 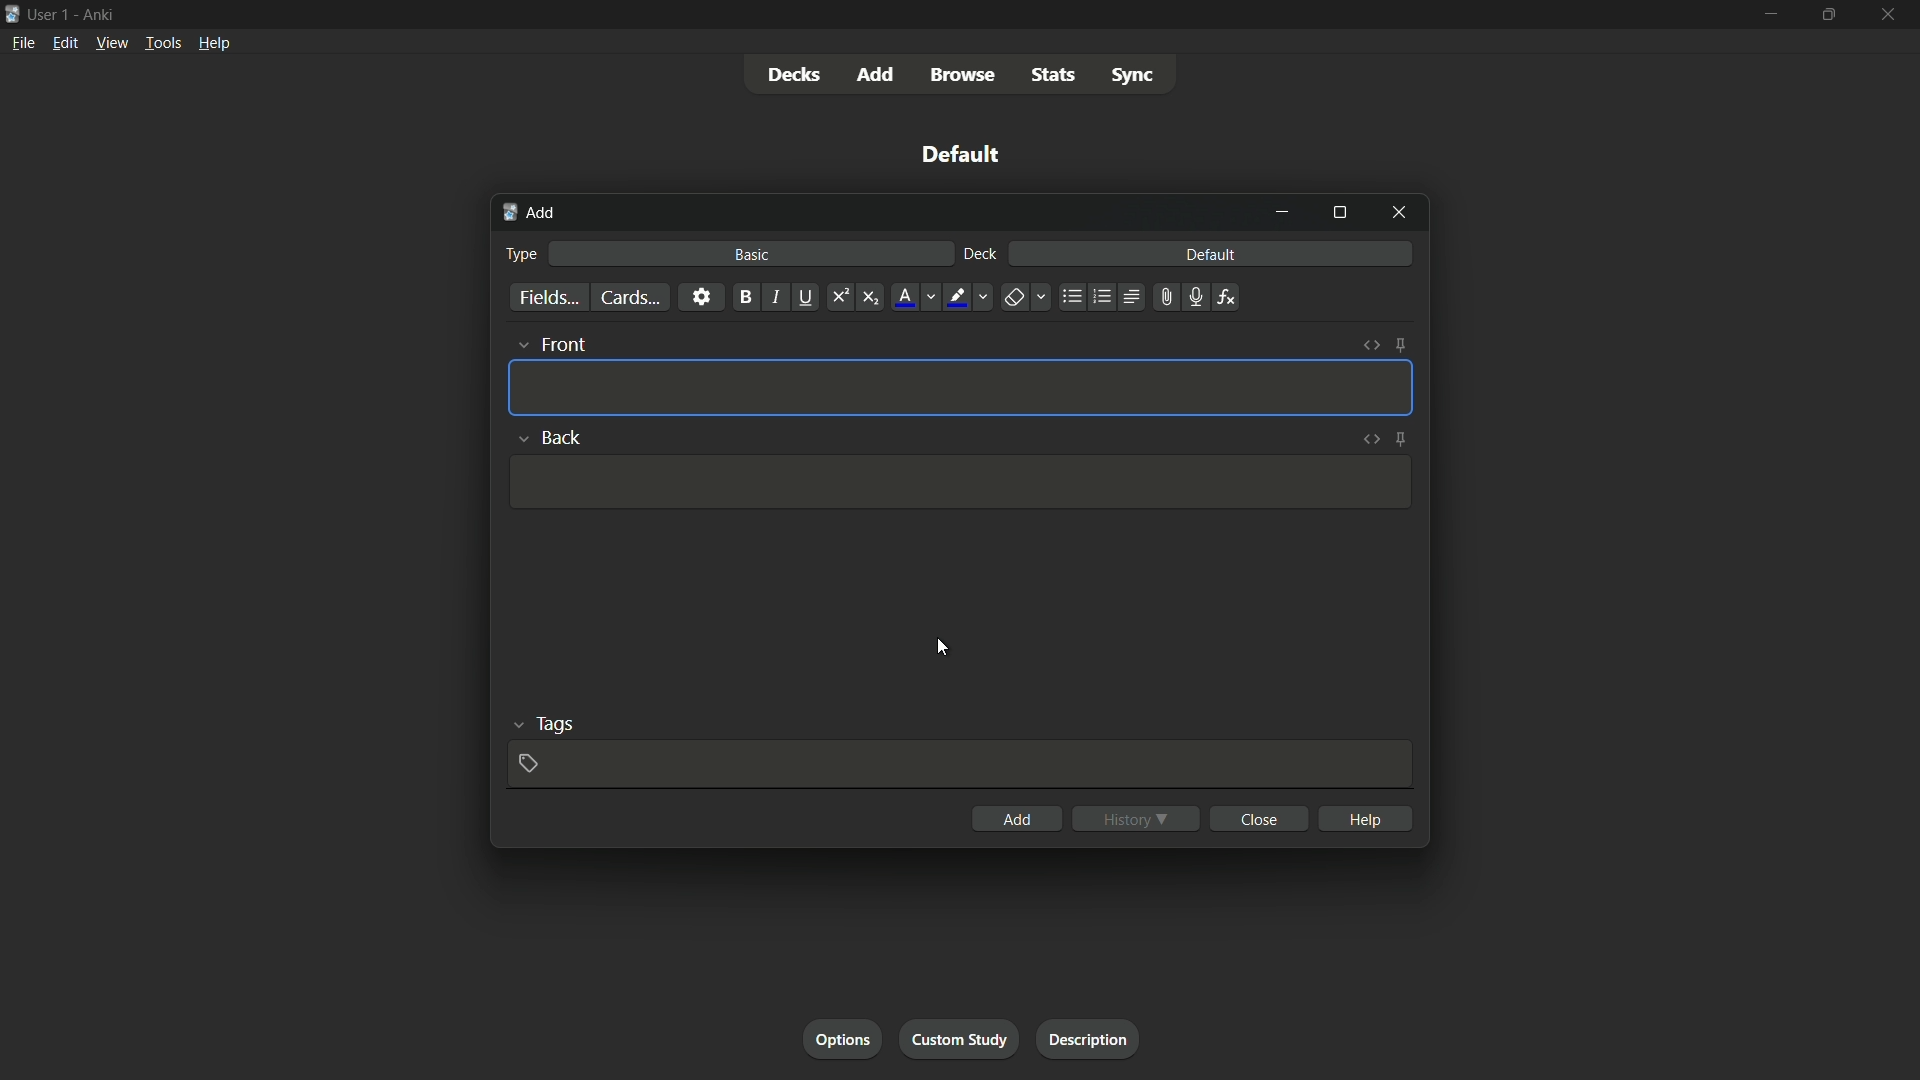 What do you see at coordinates (548, 435) in the screenshot?
I see `back` at bounding box center [548, 435].